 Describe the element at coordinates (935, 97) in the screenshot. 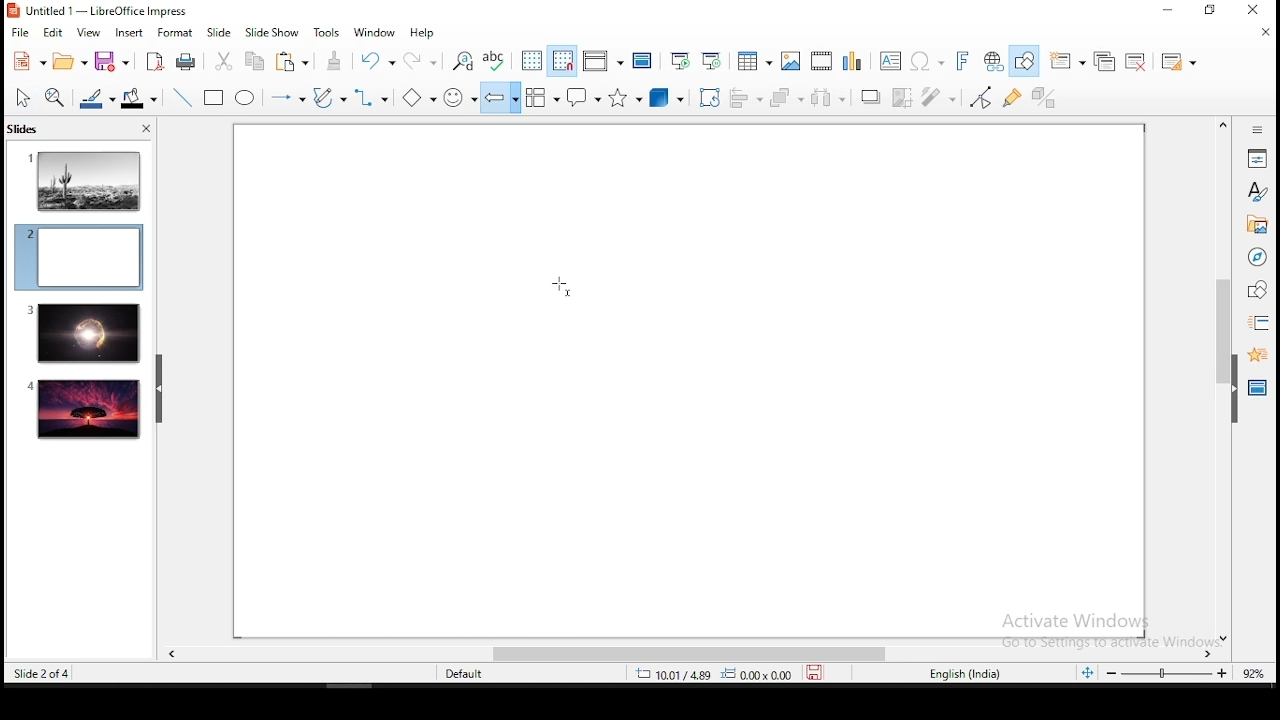

I see `filter` at that location.